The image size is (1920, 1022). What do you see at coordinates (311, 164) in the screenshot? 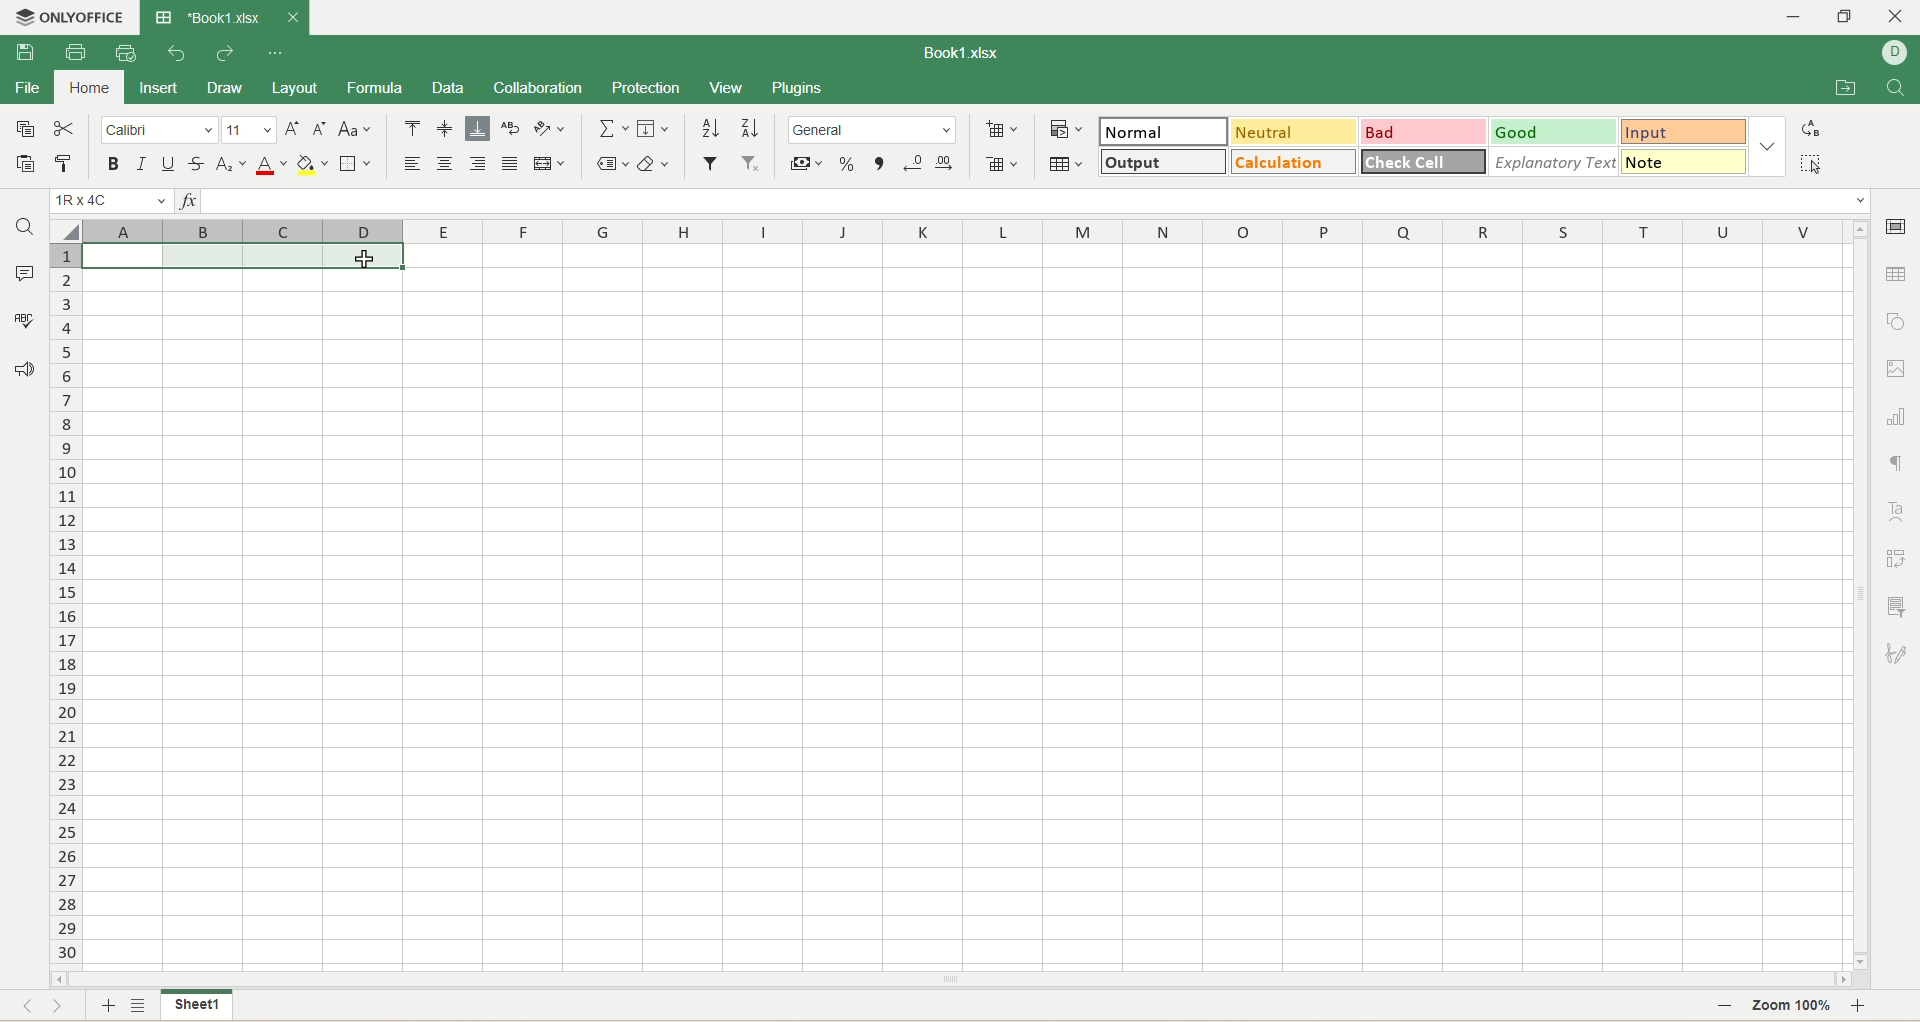
I see `background color` at bounding box center [311, 164].